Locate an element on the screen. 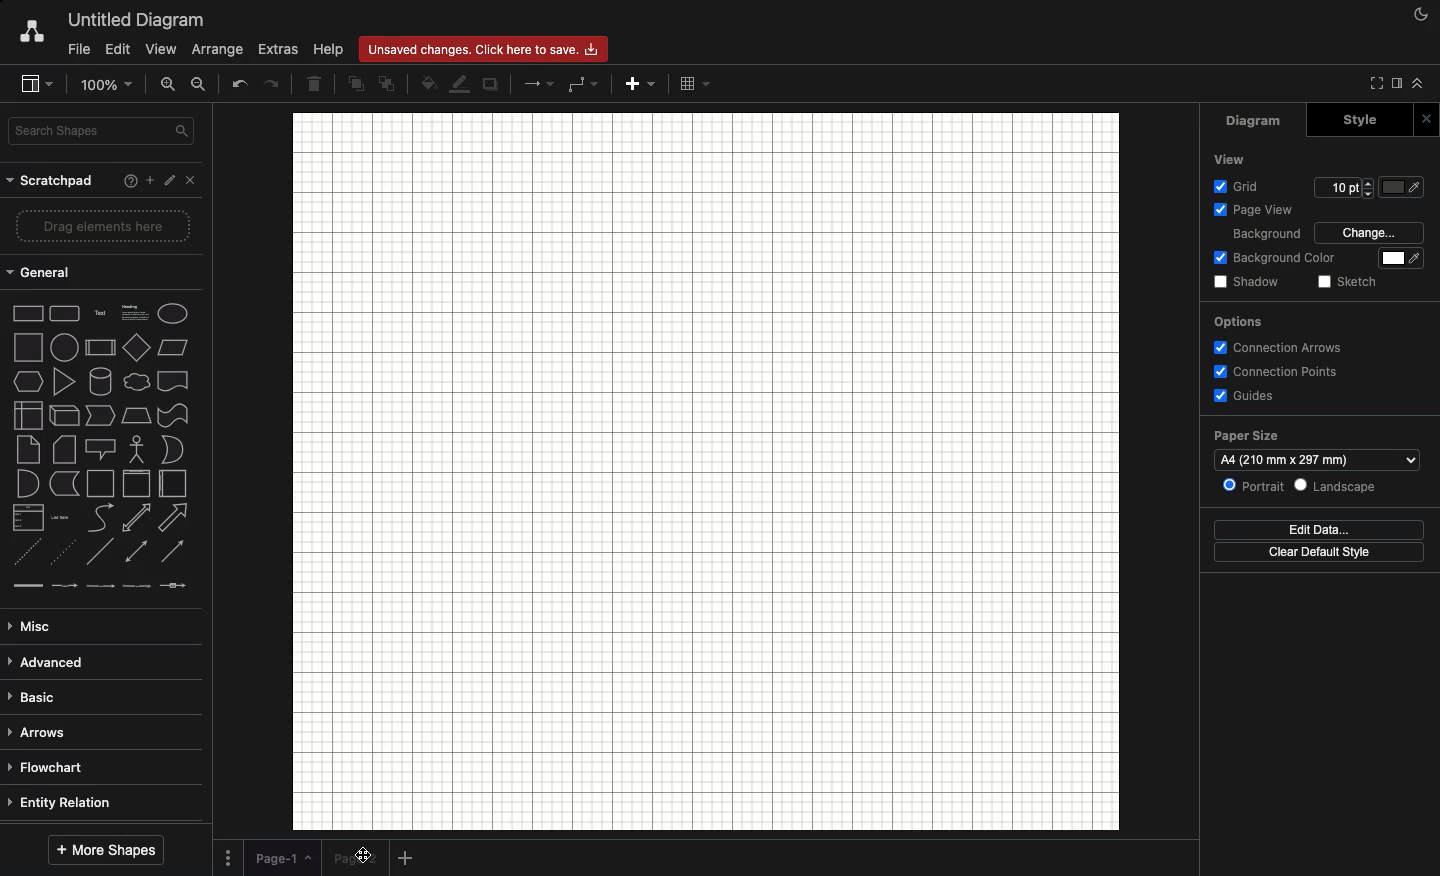 The height and width of the screenshot is (876, 1440). Grid is located at coordinates (1235, 187).